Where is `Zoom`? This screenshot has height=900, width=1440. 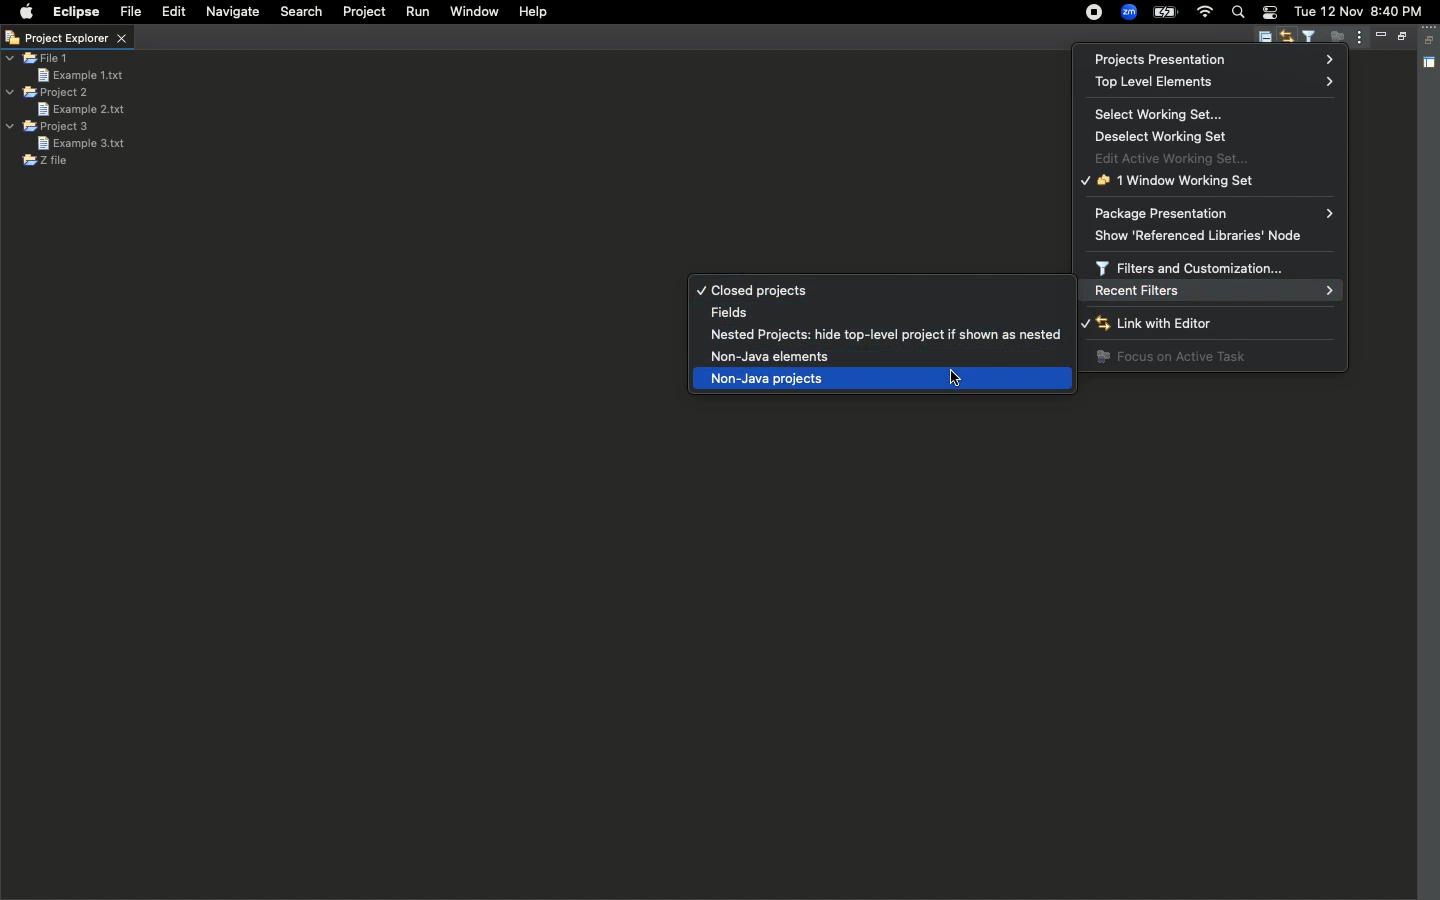 Zoom is located at coordinates (1128, 12).